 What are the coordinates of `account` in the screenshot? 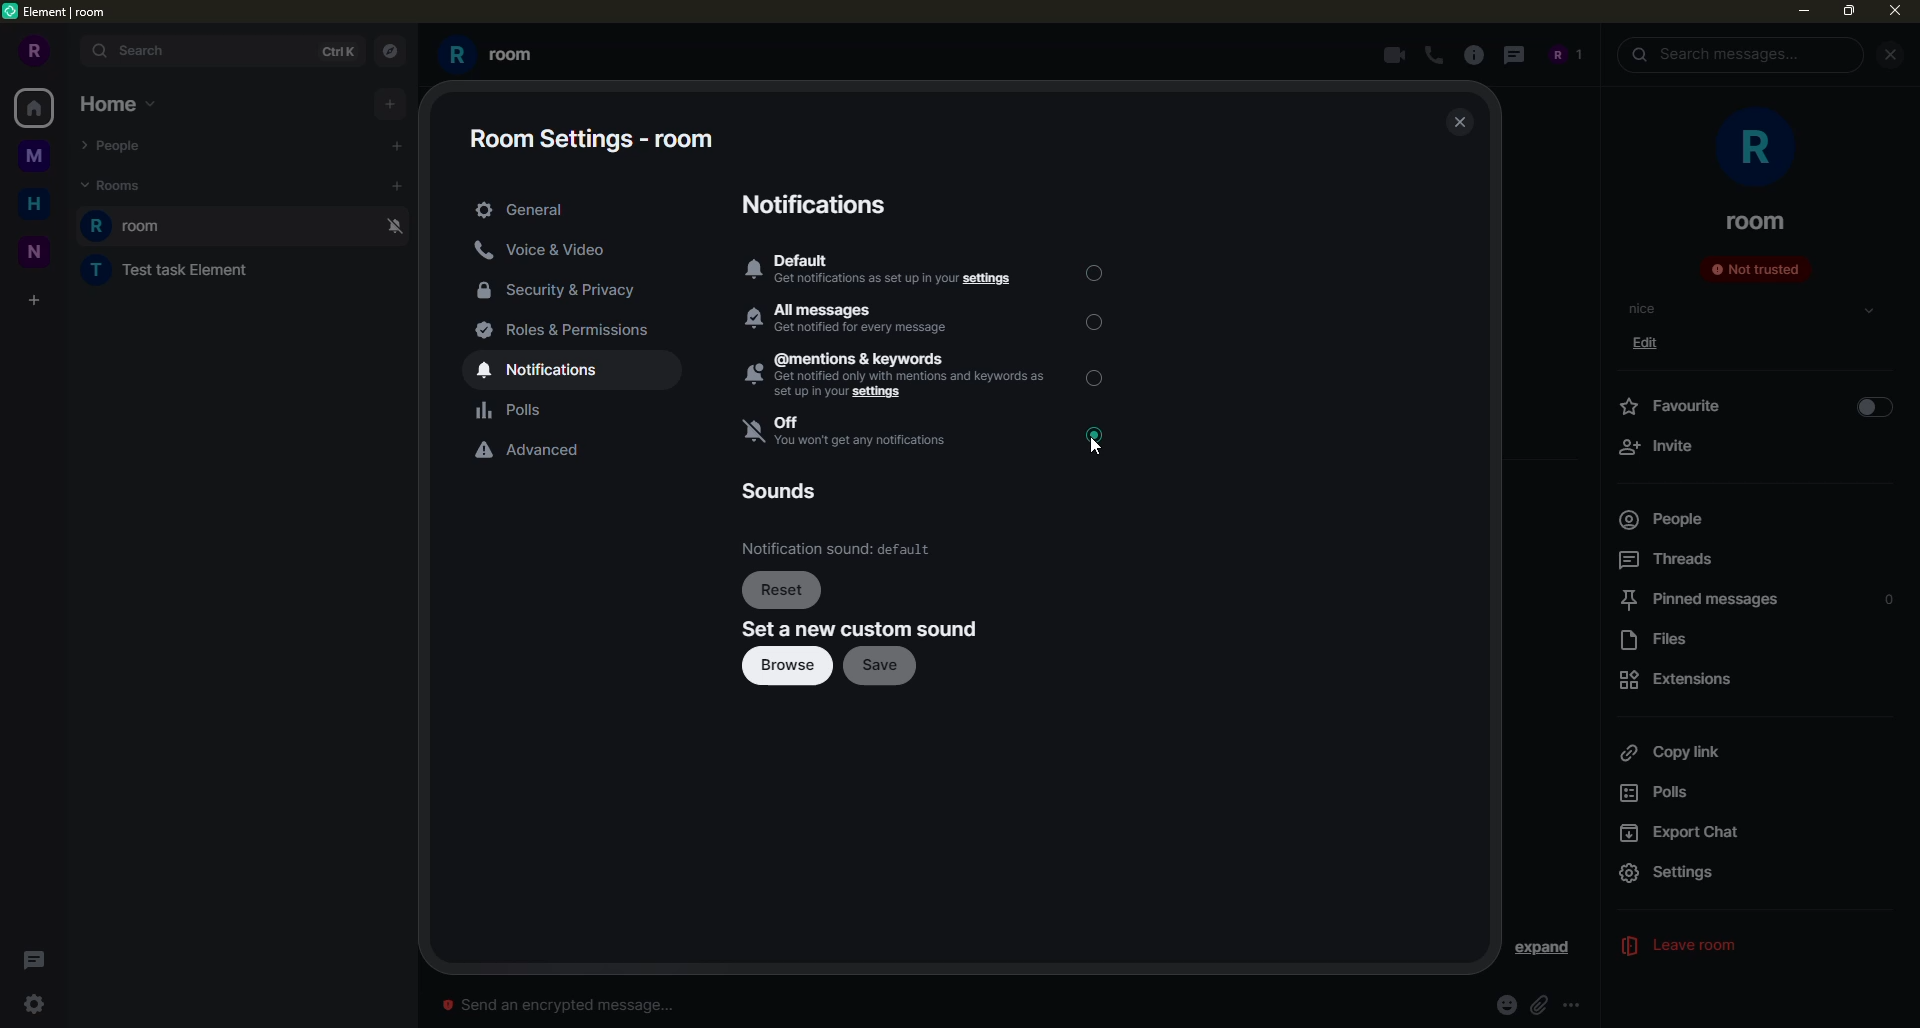 It's located at (1565, 55).